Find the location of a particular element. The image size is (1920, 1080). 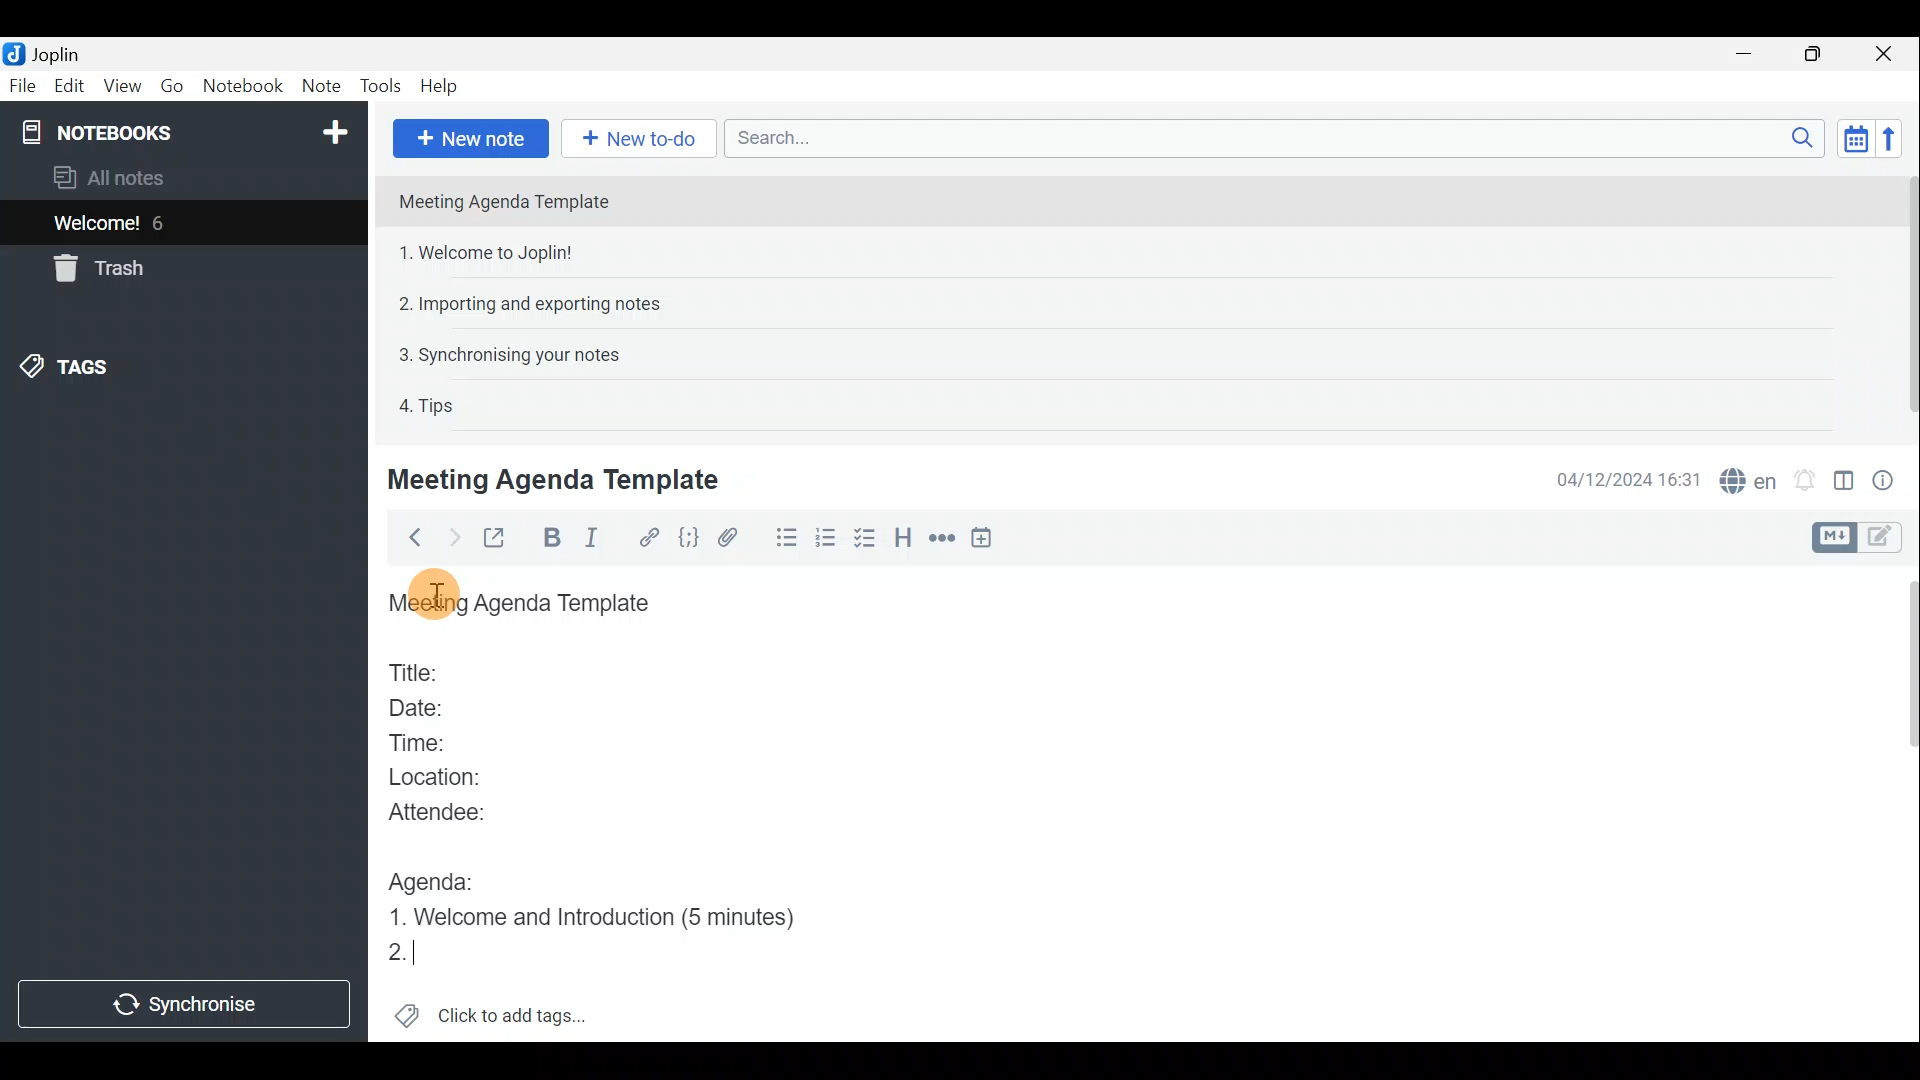

4. Tips is located at coordinates (428, 405).